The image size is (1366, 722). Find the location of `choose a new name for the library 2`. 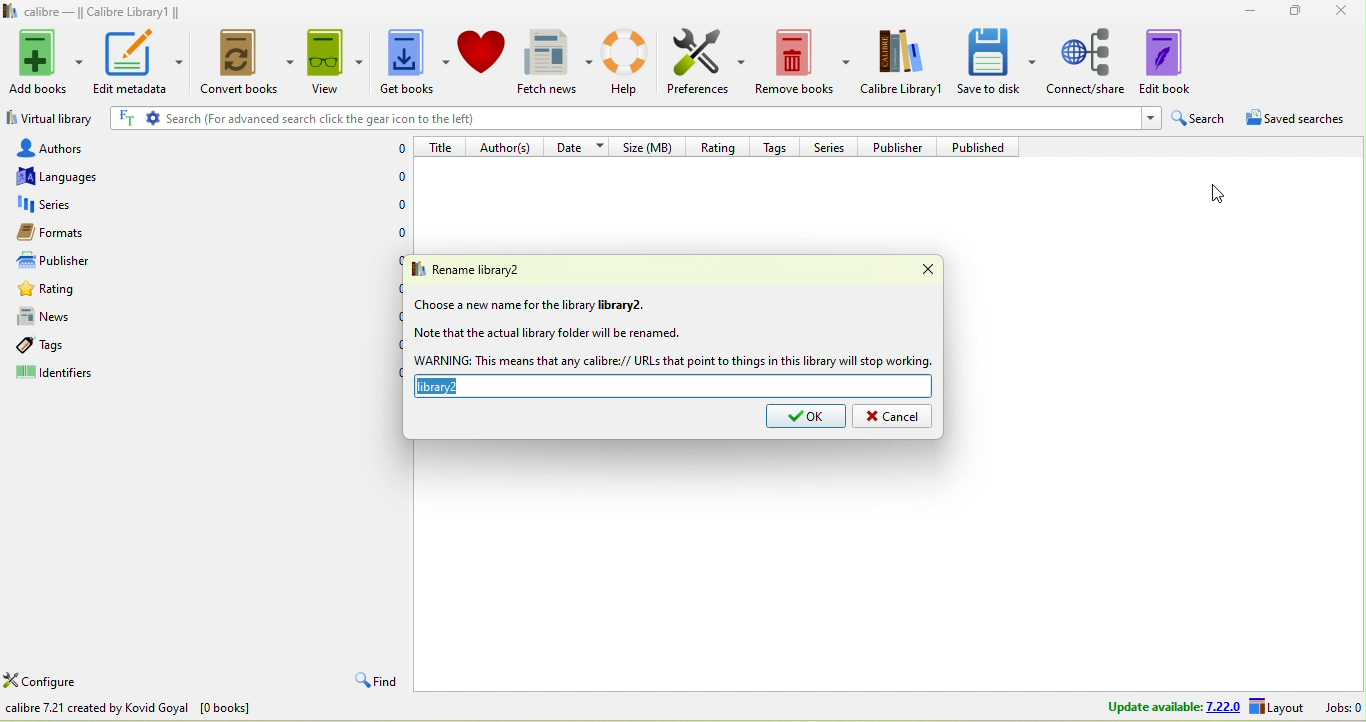

choose a new name for the library 2 is located at coordinates (532, 305).